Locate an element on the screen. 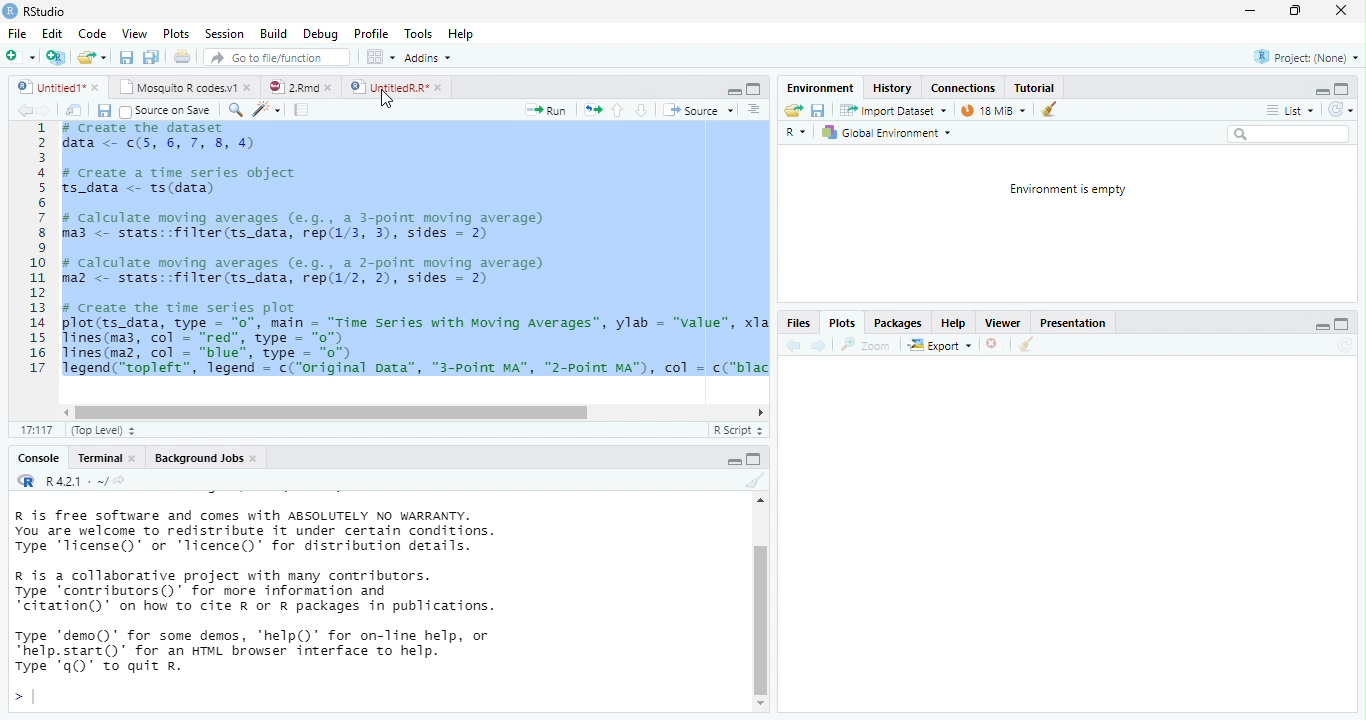 This screenshot has height=720, width=1366. View is located at coordinates (133, 33).